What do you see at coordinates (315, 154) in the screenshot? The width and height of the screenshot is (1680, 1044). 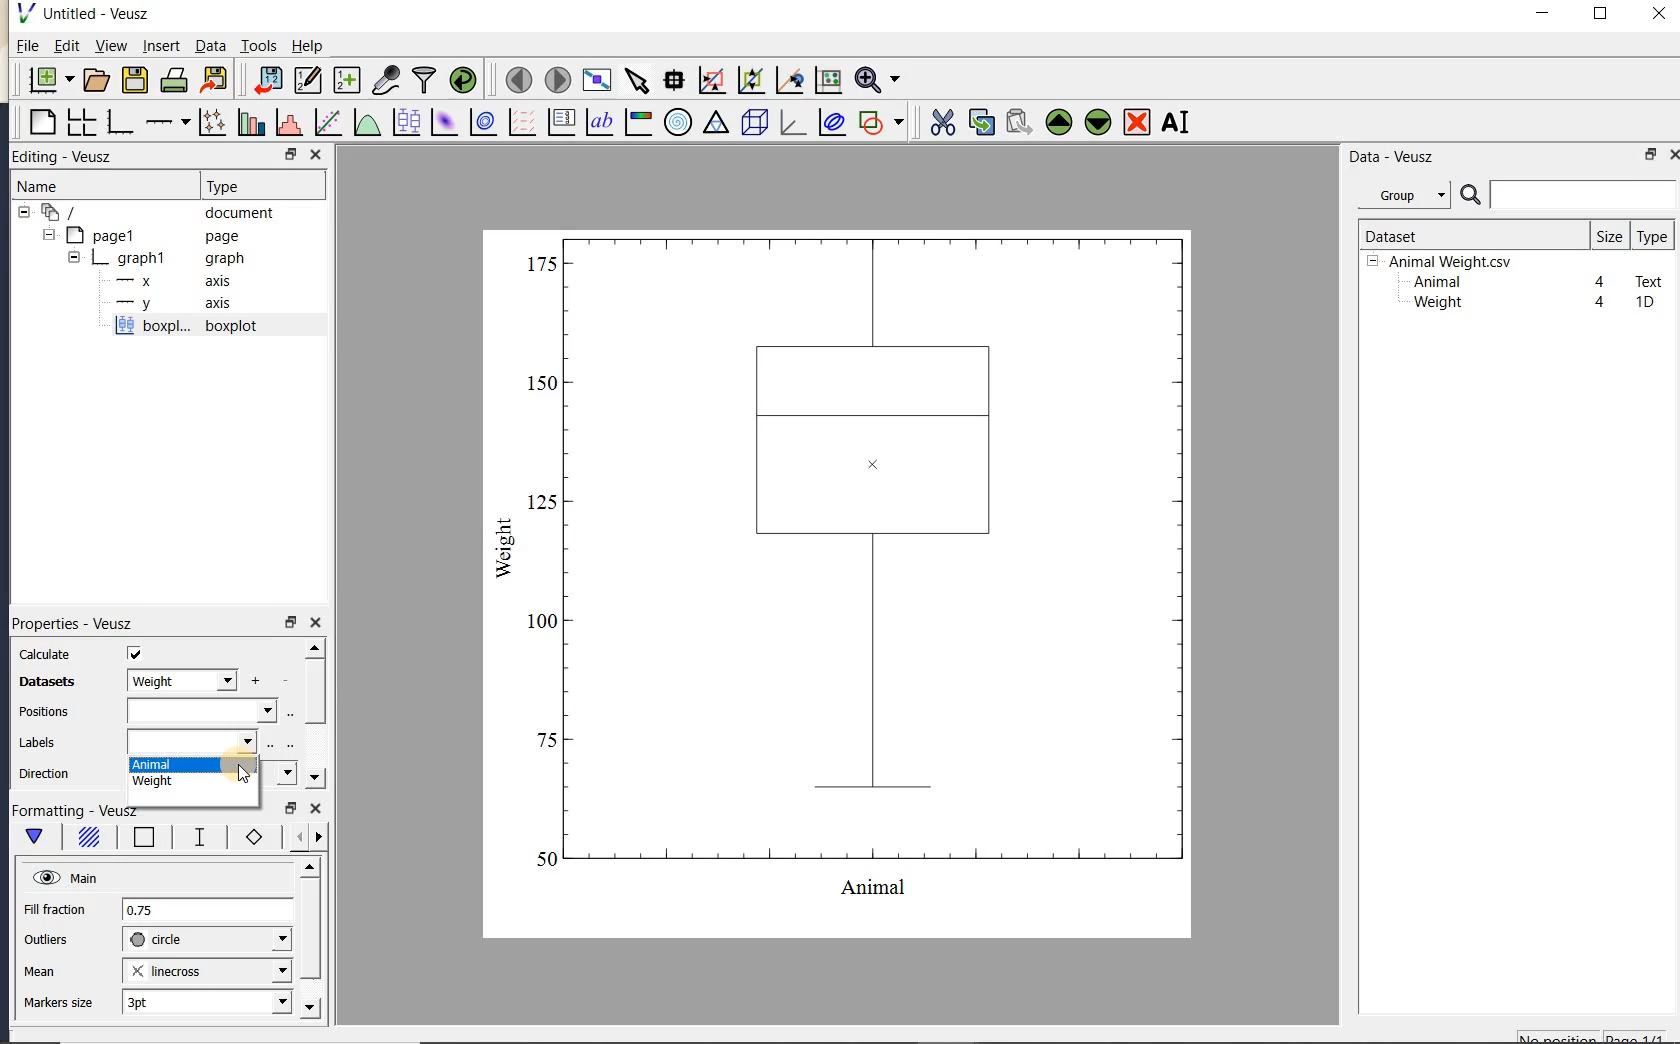 I see `CLOSE` at bounding box center [315, 154].